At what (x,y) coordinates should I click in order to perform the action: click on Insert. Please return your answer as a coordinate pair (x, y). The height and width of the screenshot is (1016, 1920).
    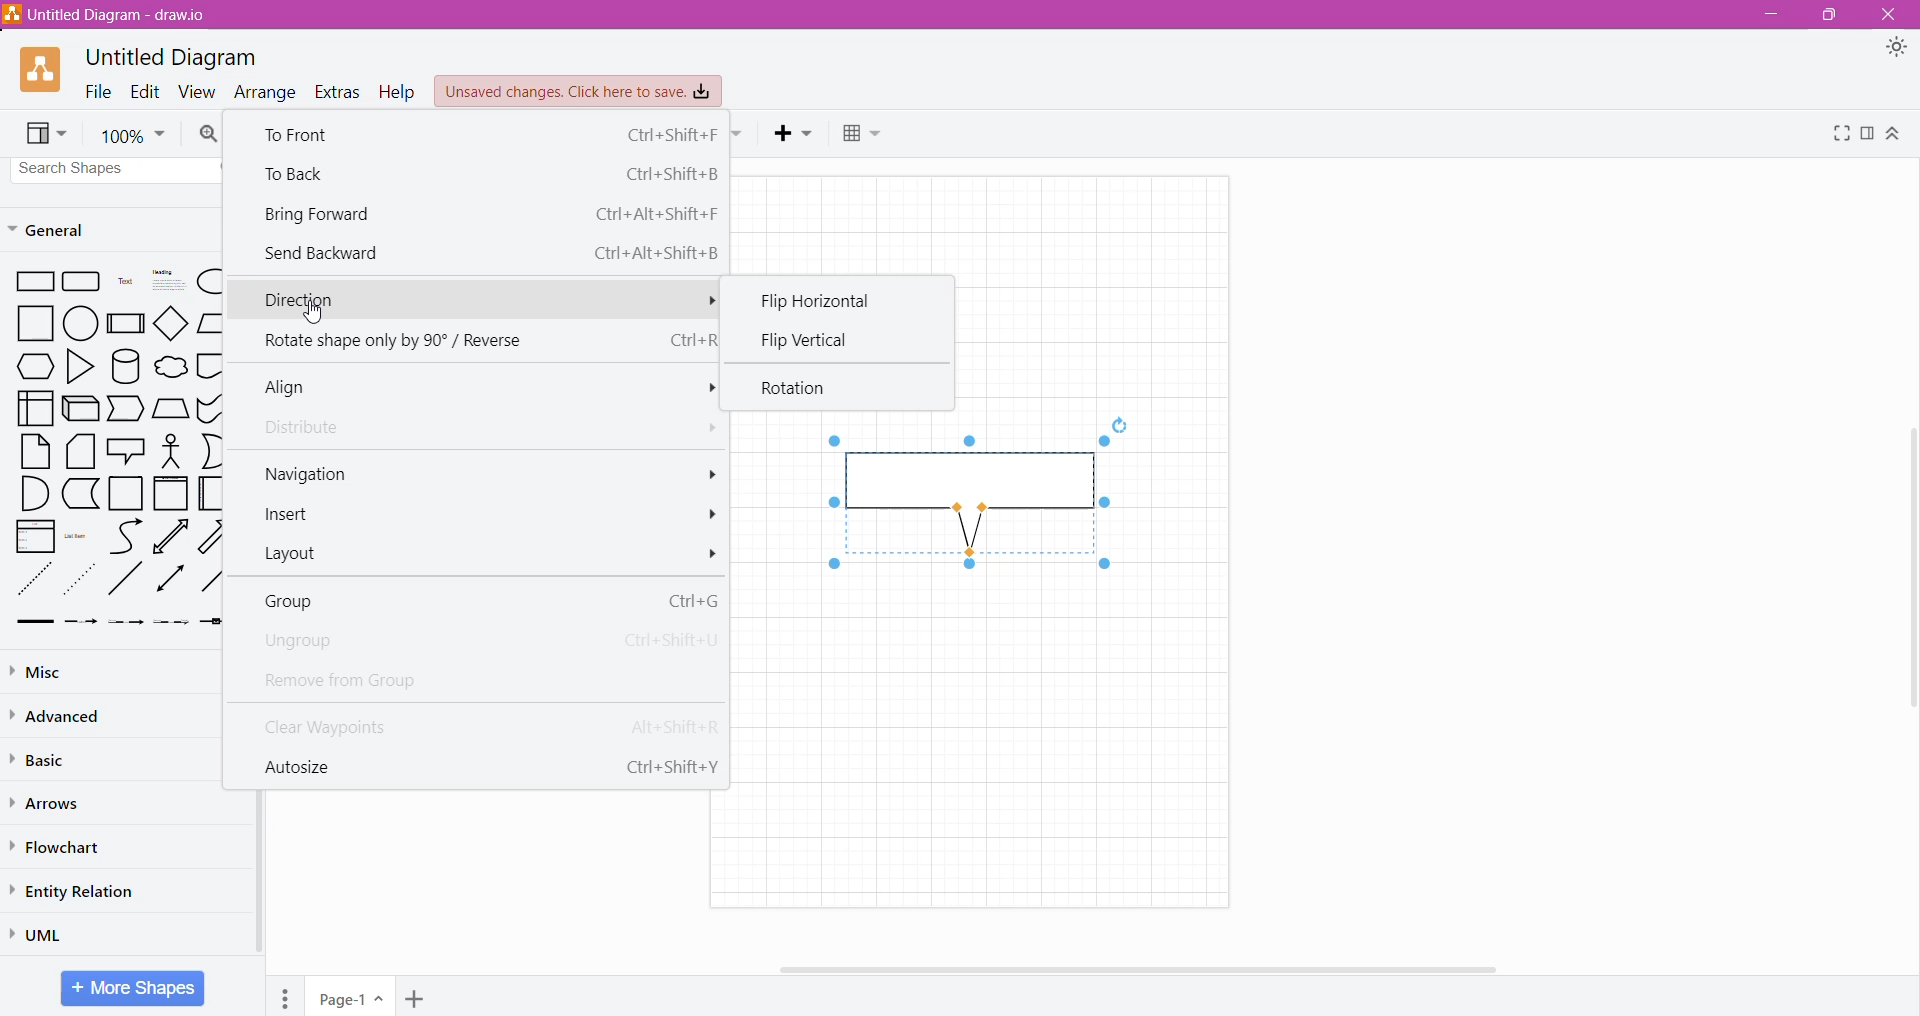
    Looking at the image, I should click on (295, 516).